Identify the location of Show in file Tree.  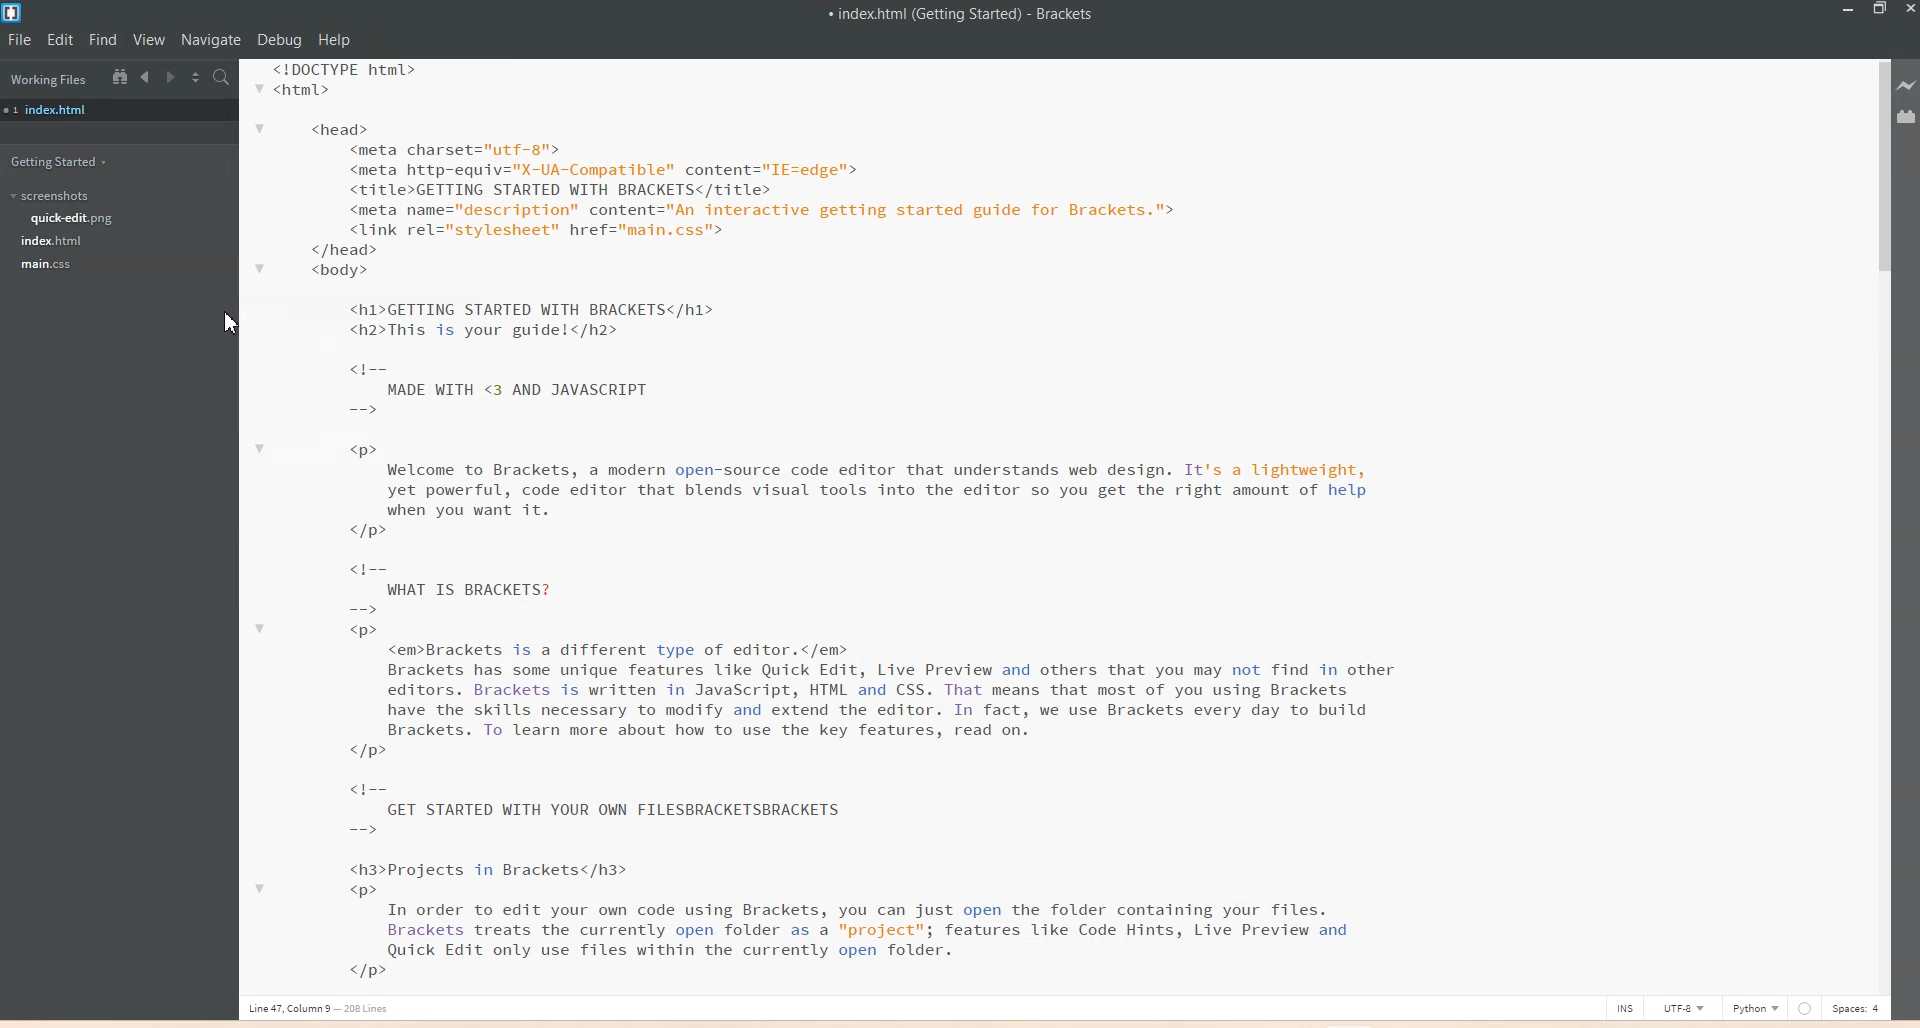
(120, 76).